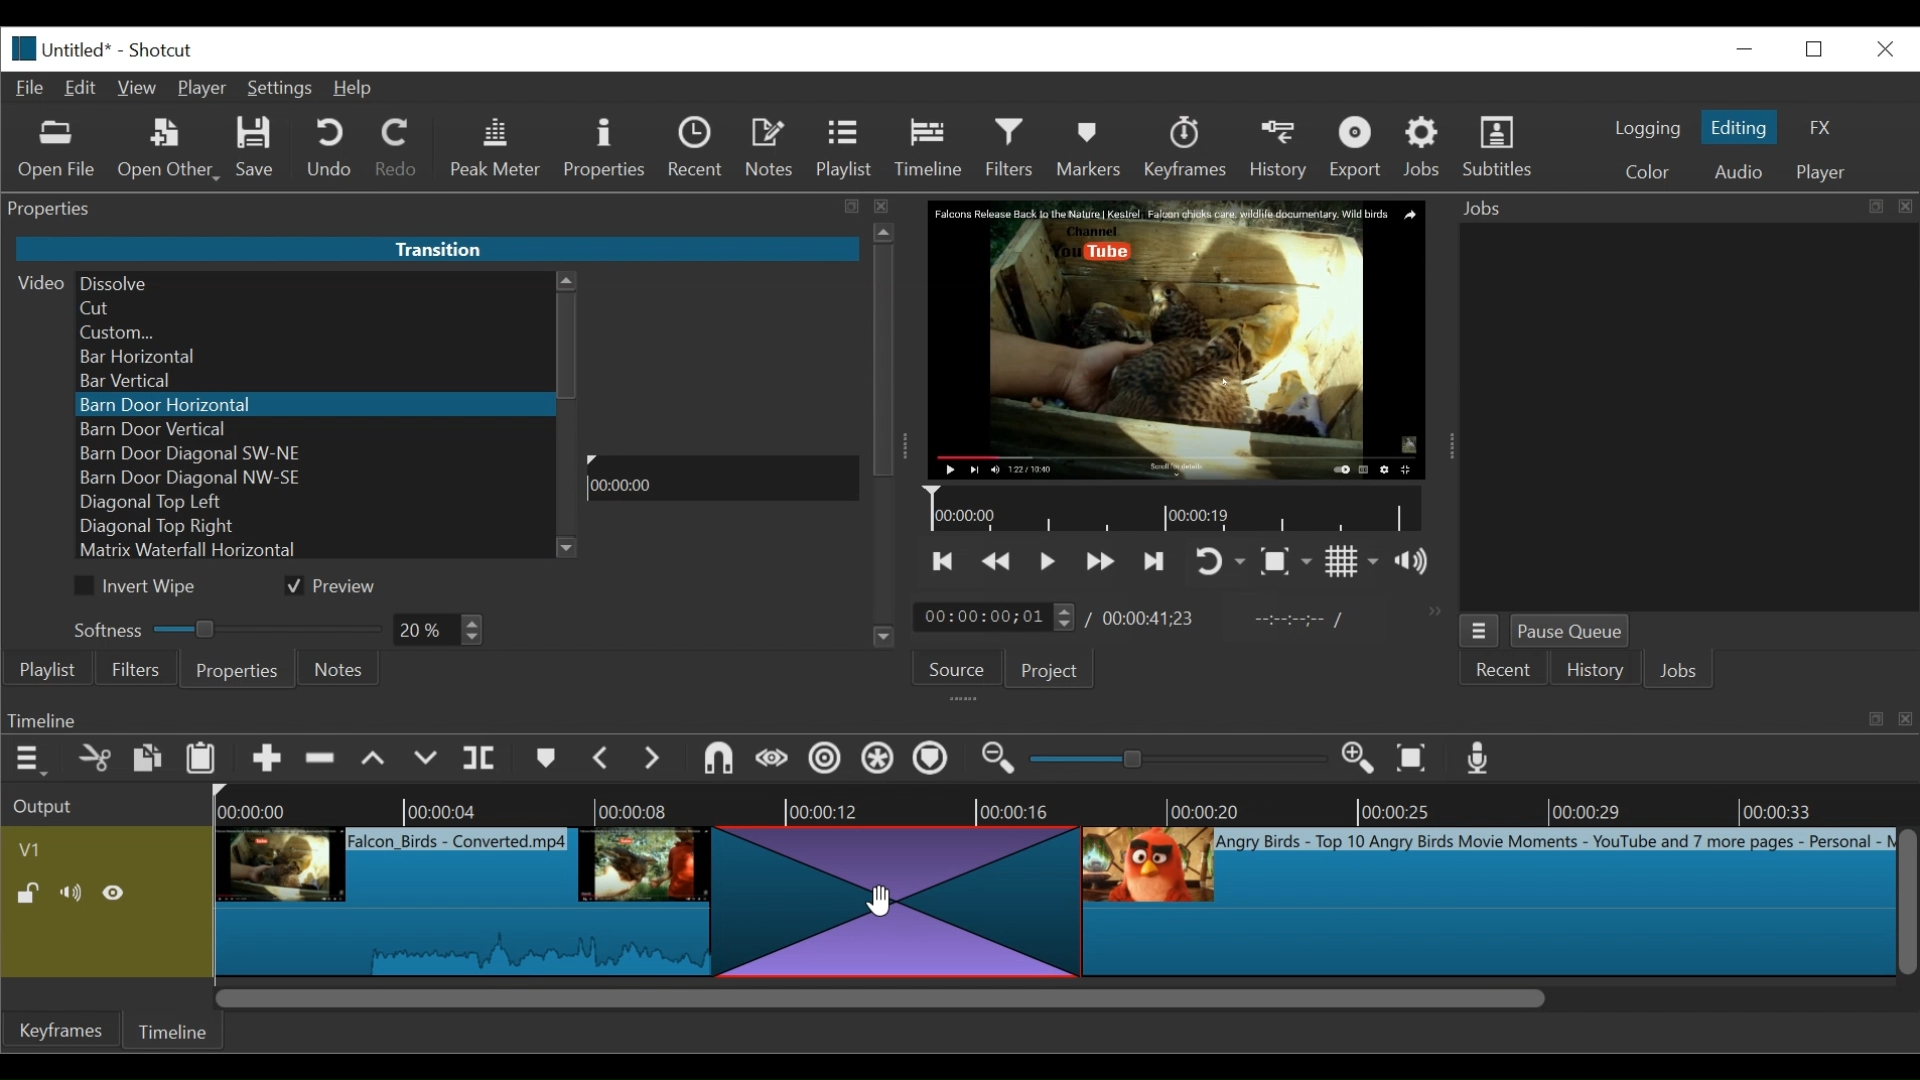 The height and width of the screenshot is (1080, 1920). I want to click on Jobs Panel, so click(1684, 208).